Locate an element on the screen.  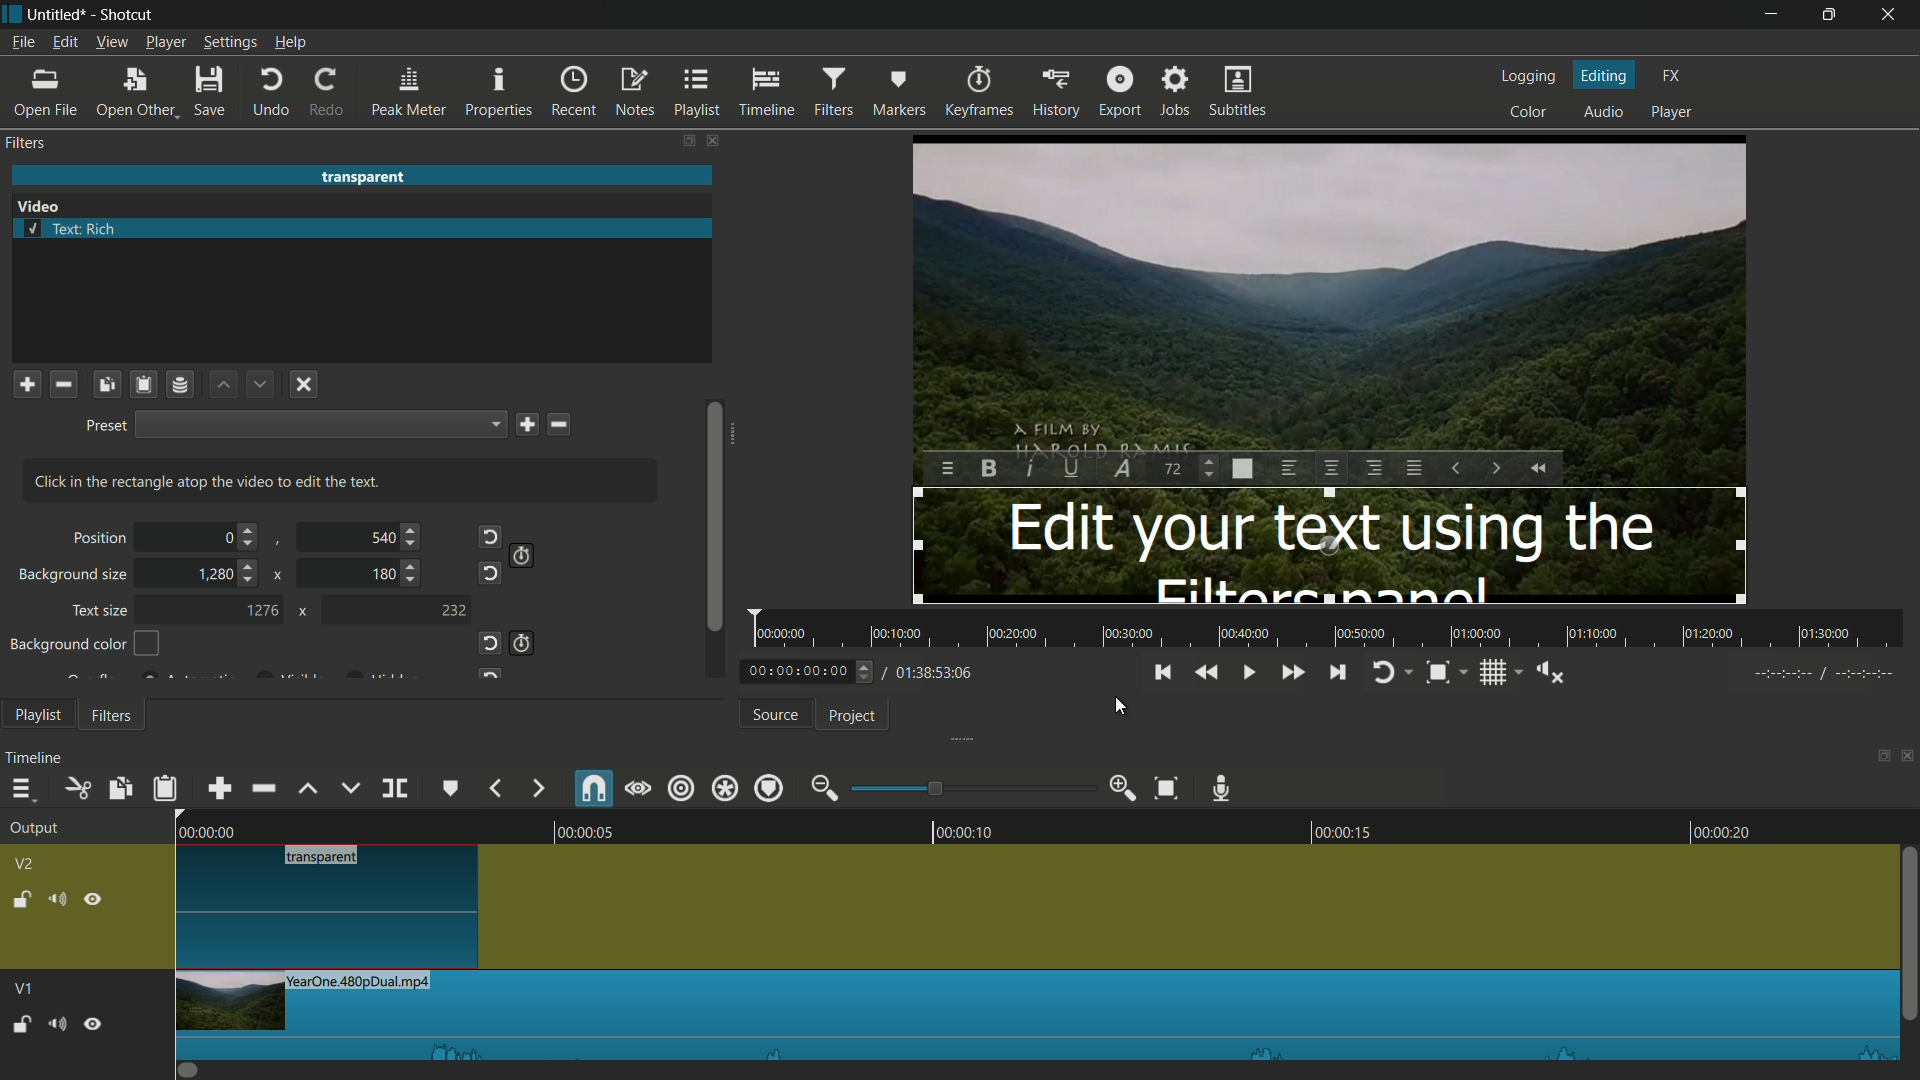
edit menu is located at coordinates (64, 42).